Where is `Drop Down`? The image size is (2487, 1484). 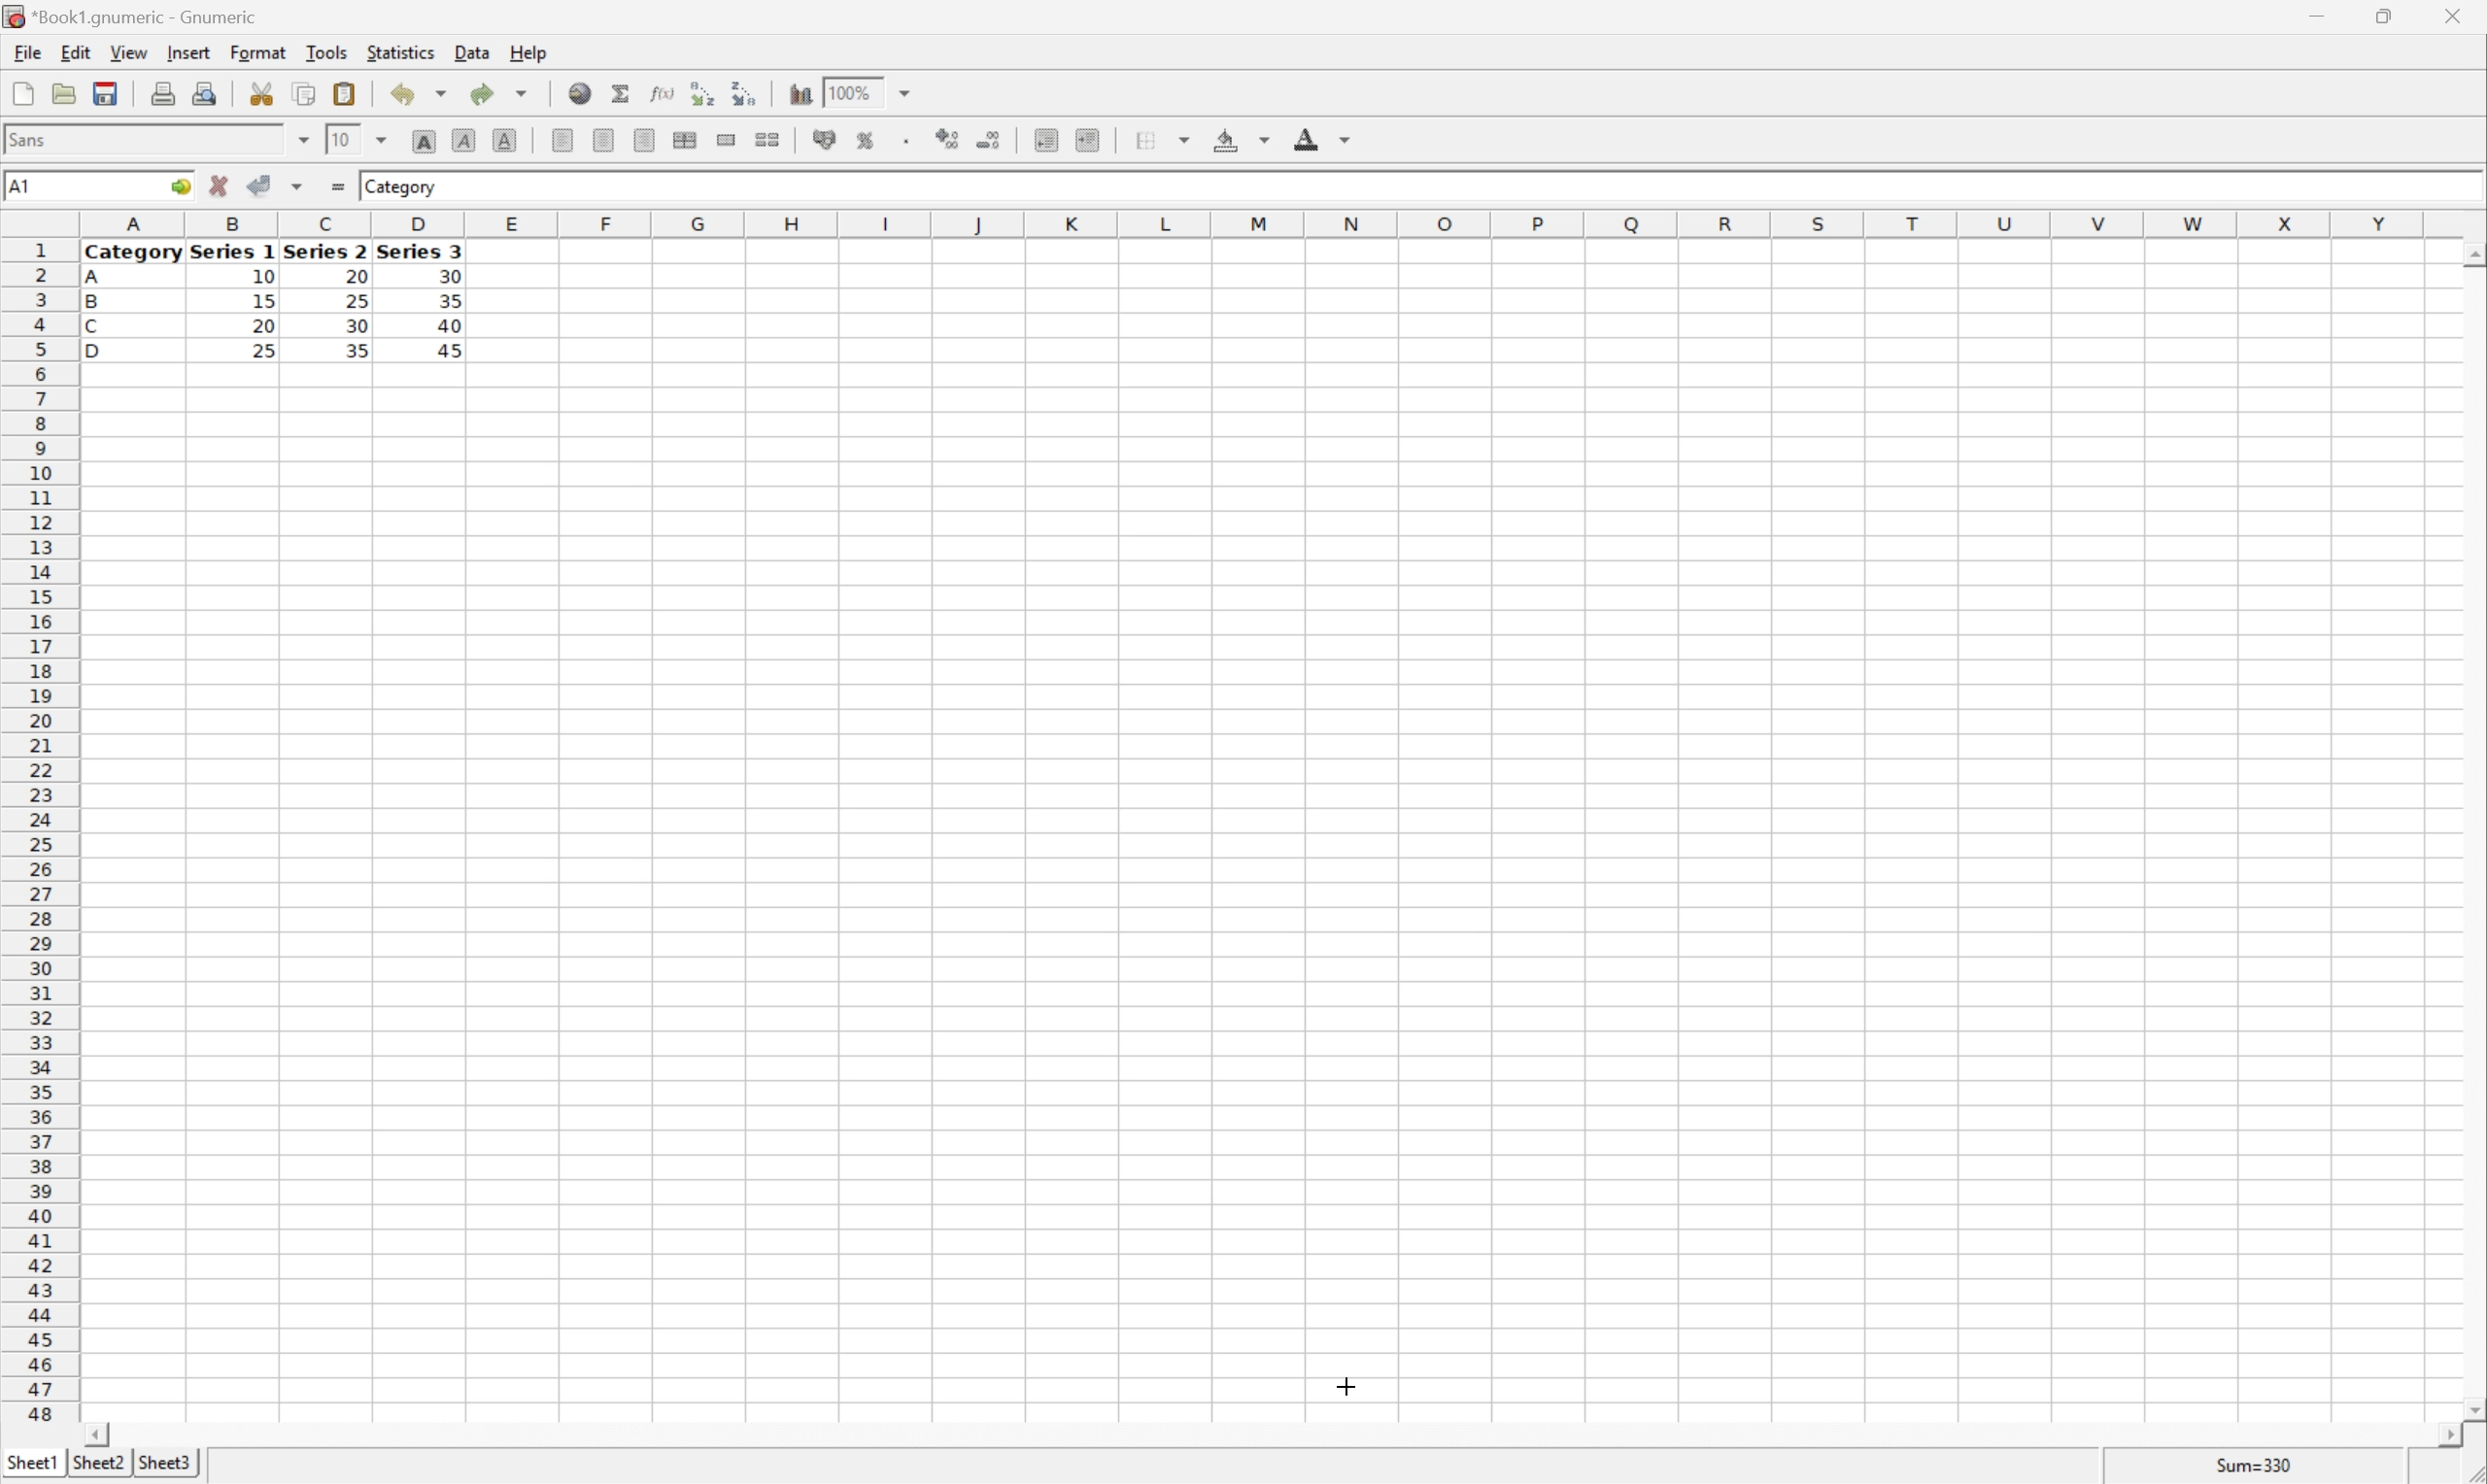 Drop Down is located at coordinates (381, 141).